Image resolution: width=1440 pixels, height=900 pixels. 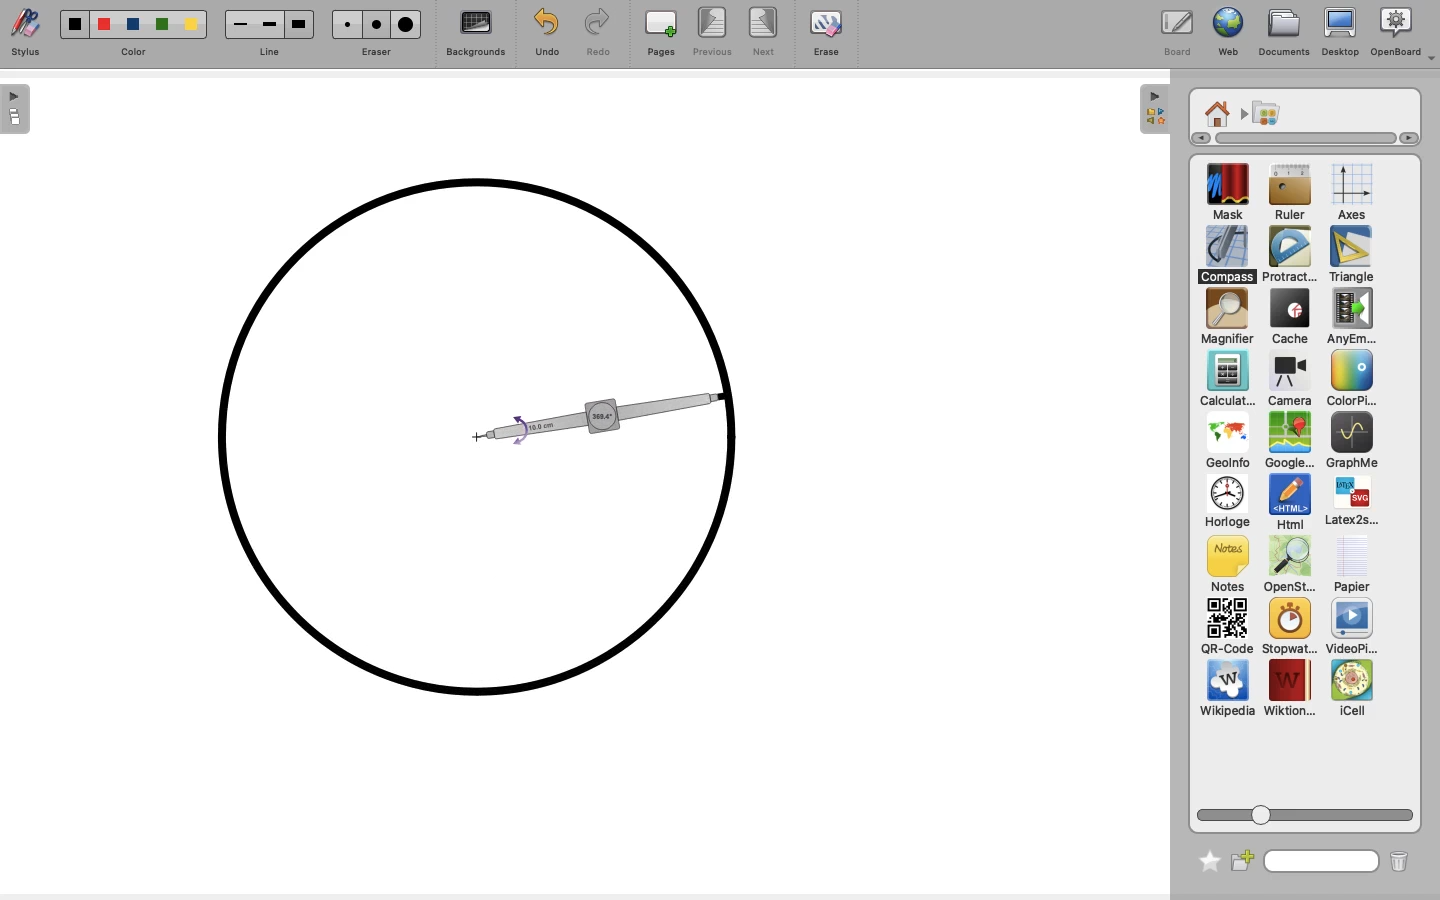 I want to click on line1, so click(x=239, y=23).